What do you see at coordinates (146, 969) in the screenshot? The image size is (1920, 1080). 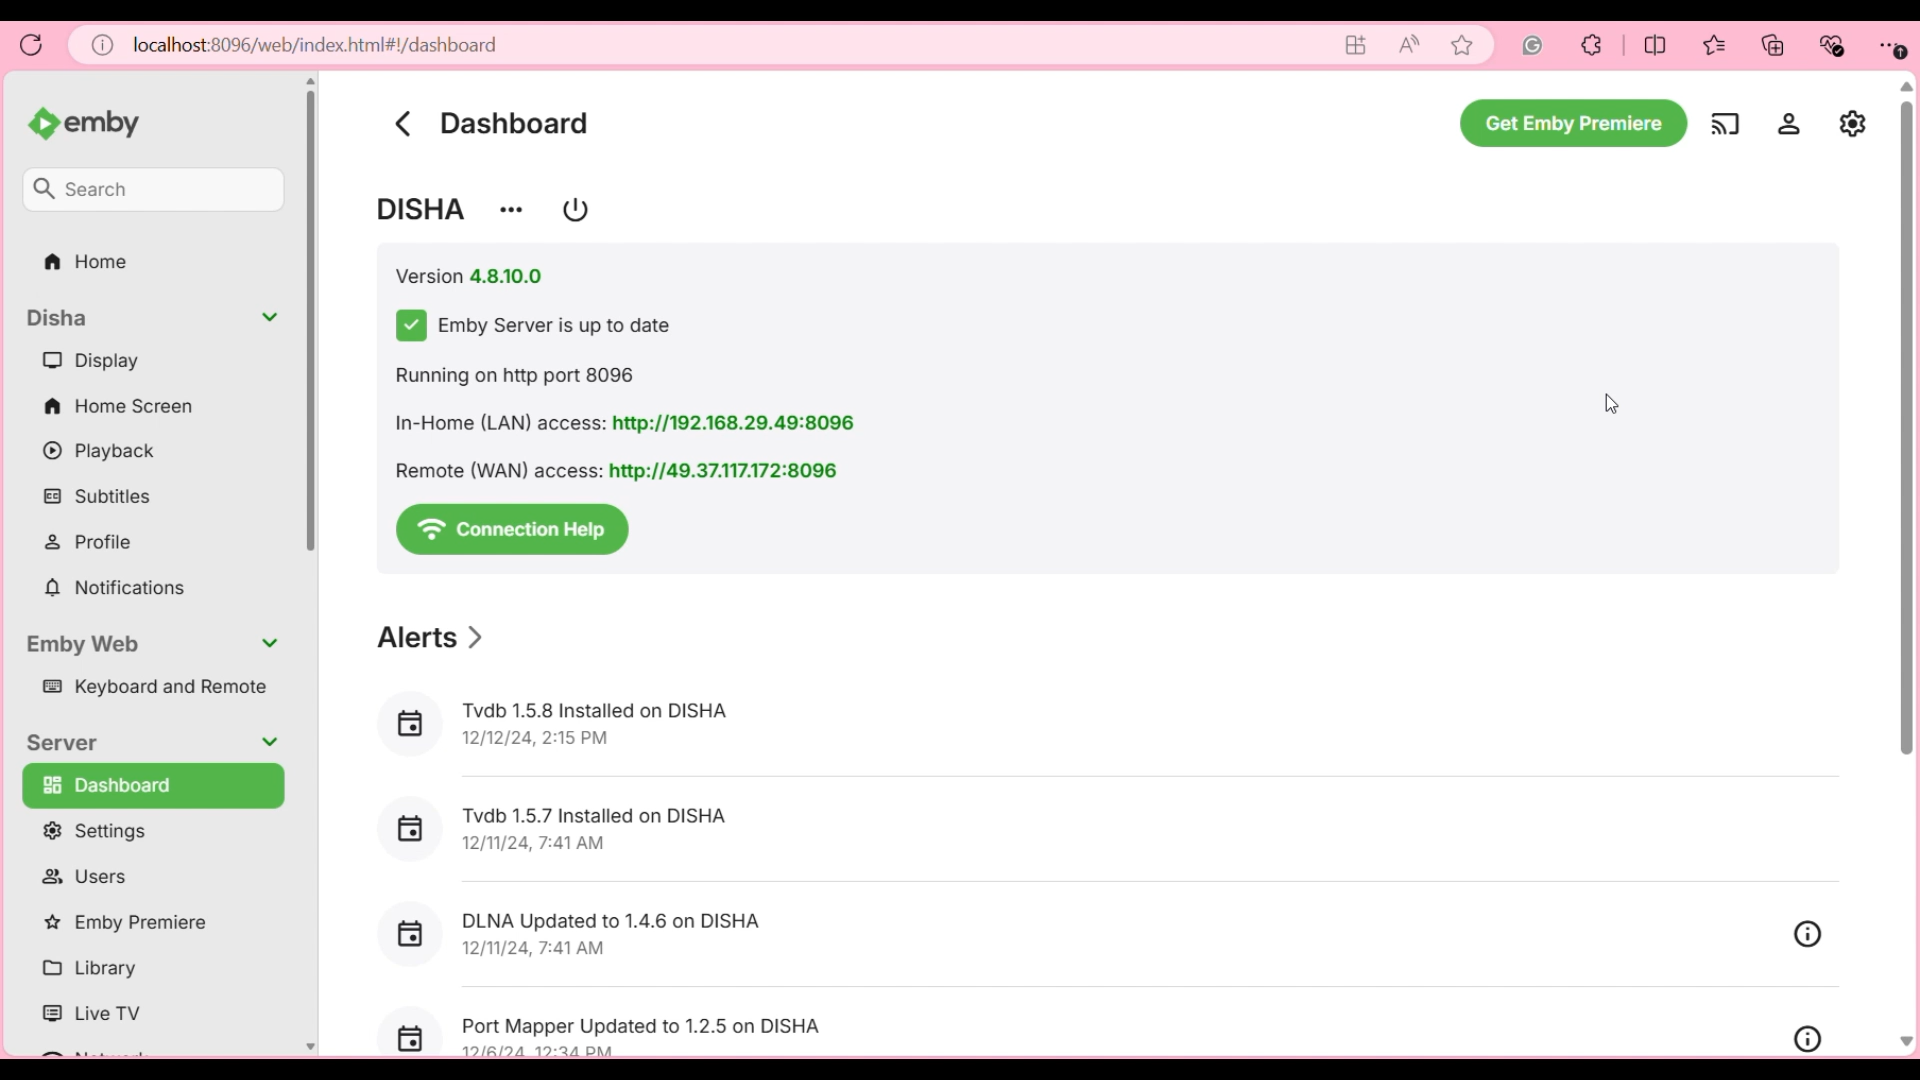 I see `Library` at bounding box center [146, 969].